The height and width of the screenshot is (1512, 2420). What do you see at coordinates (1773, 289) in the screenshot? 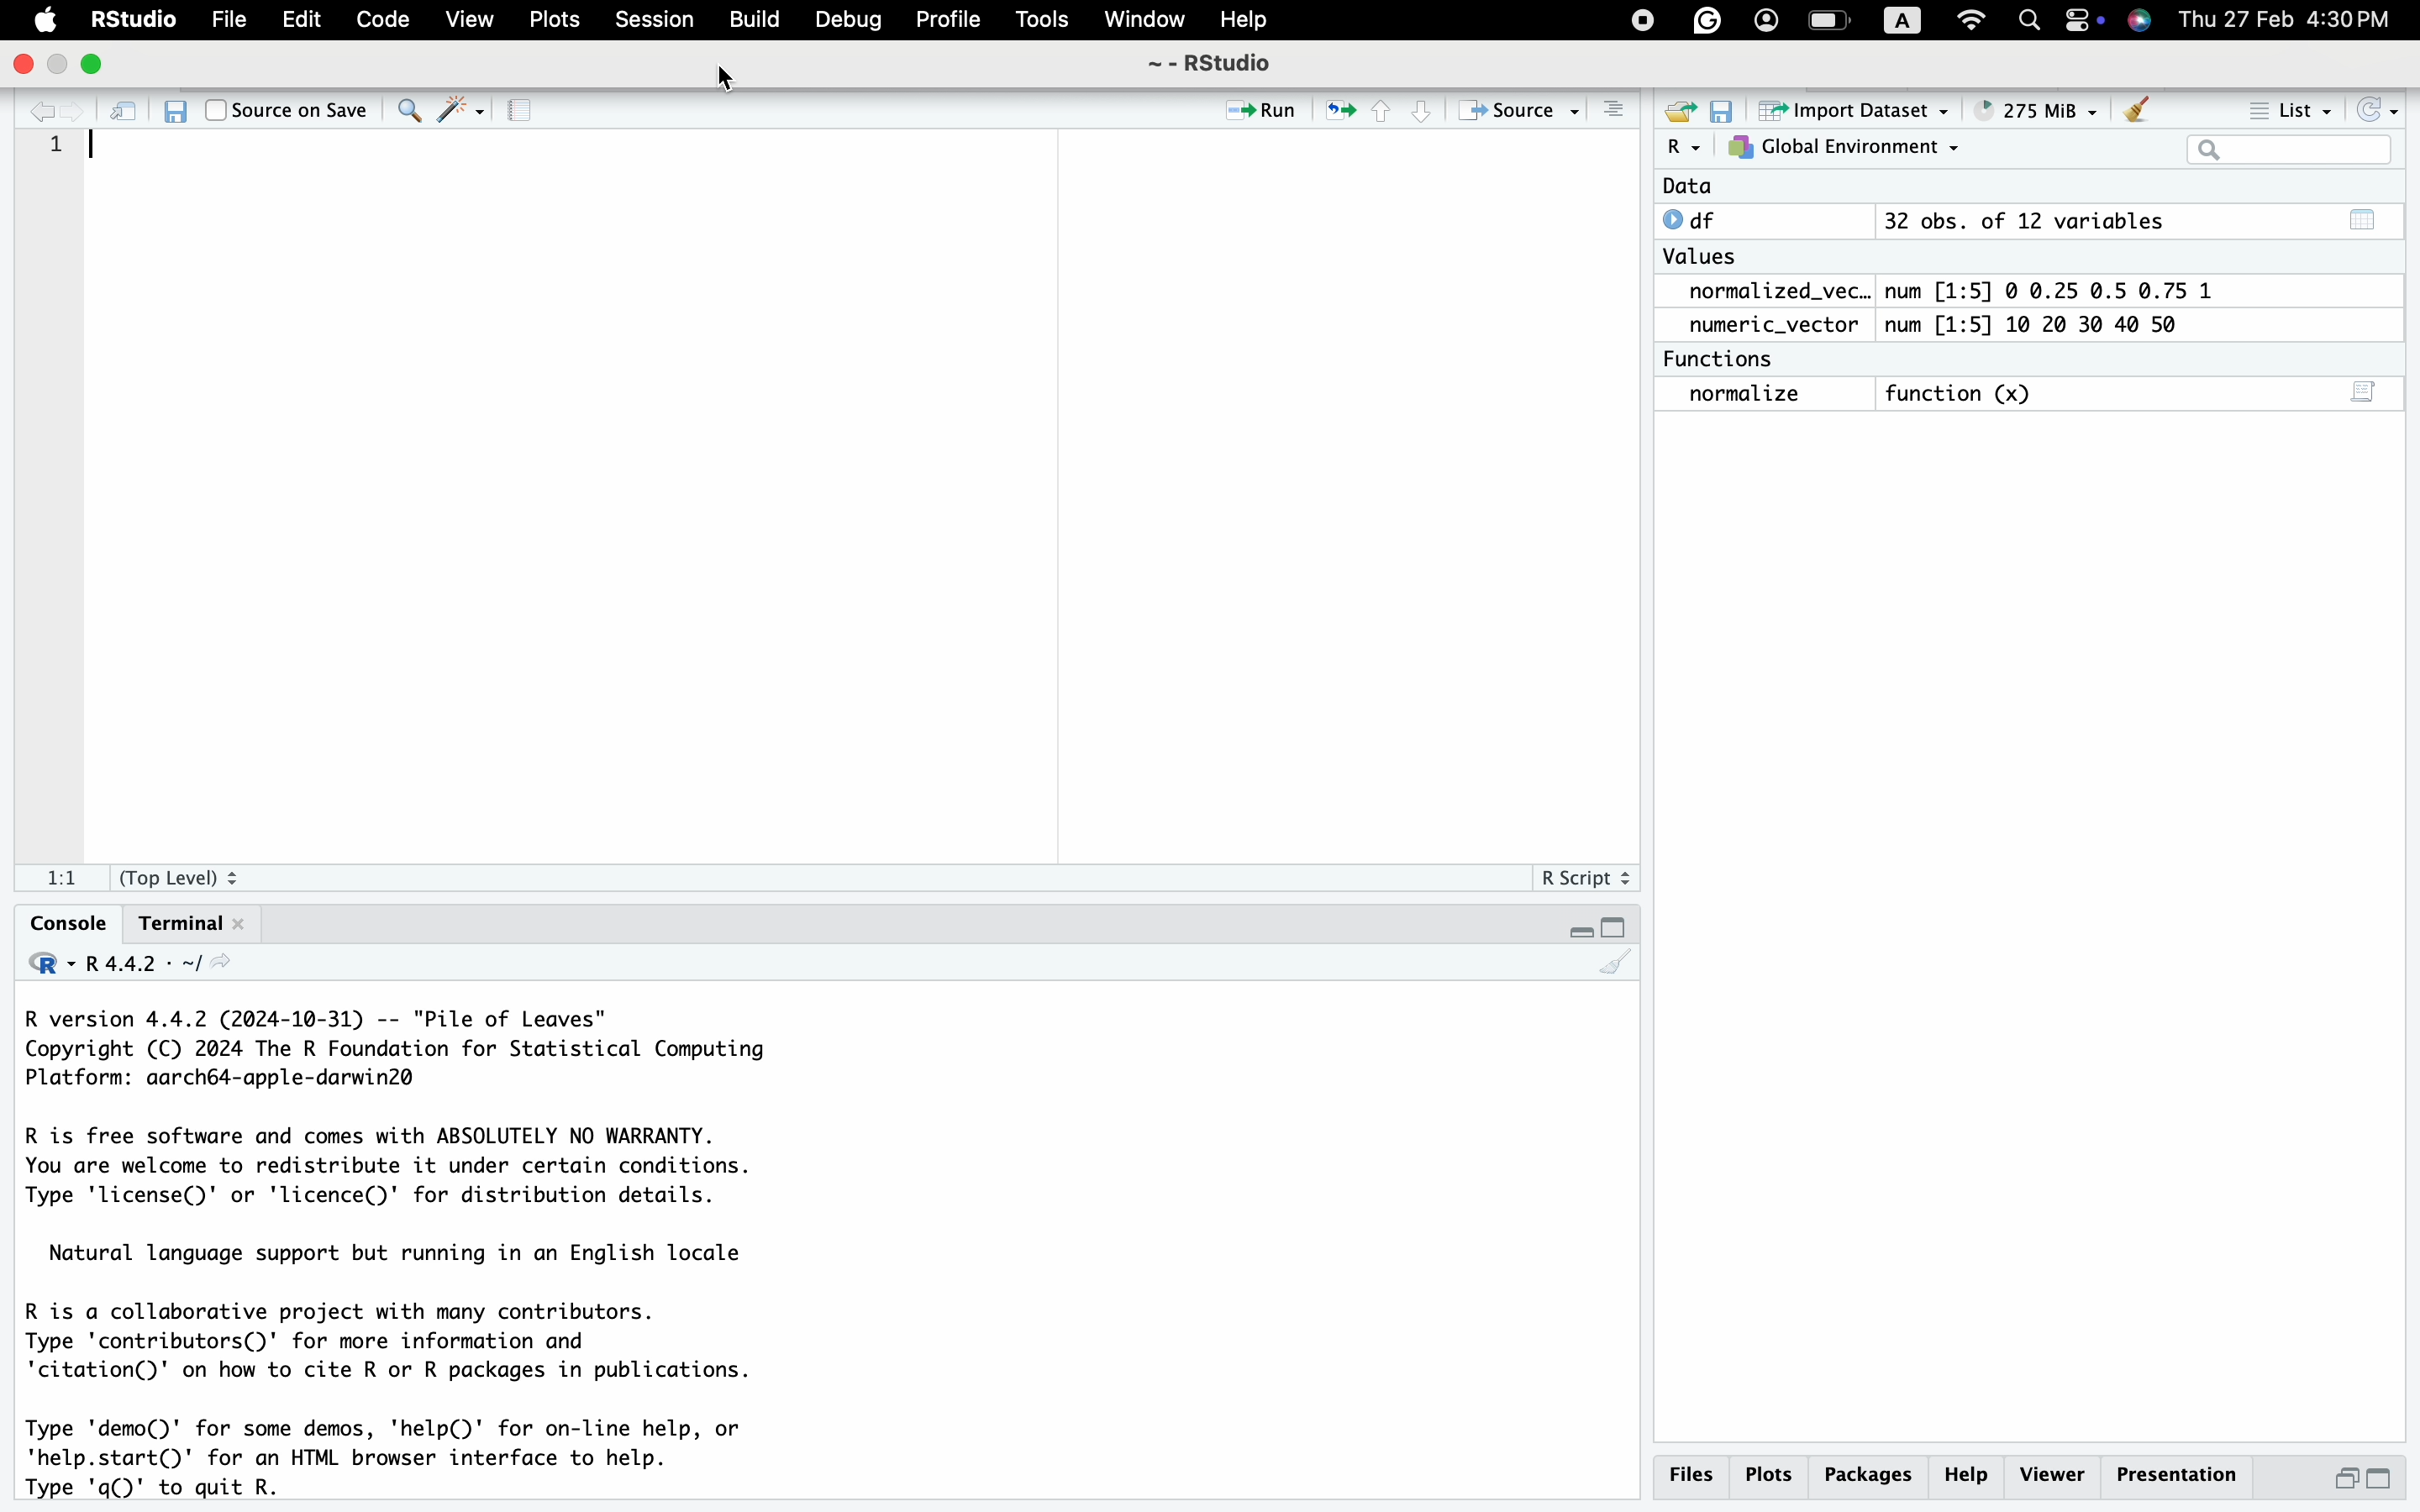
I see `normalized_vec..` at bounding box center [1773, 289].